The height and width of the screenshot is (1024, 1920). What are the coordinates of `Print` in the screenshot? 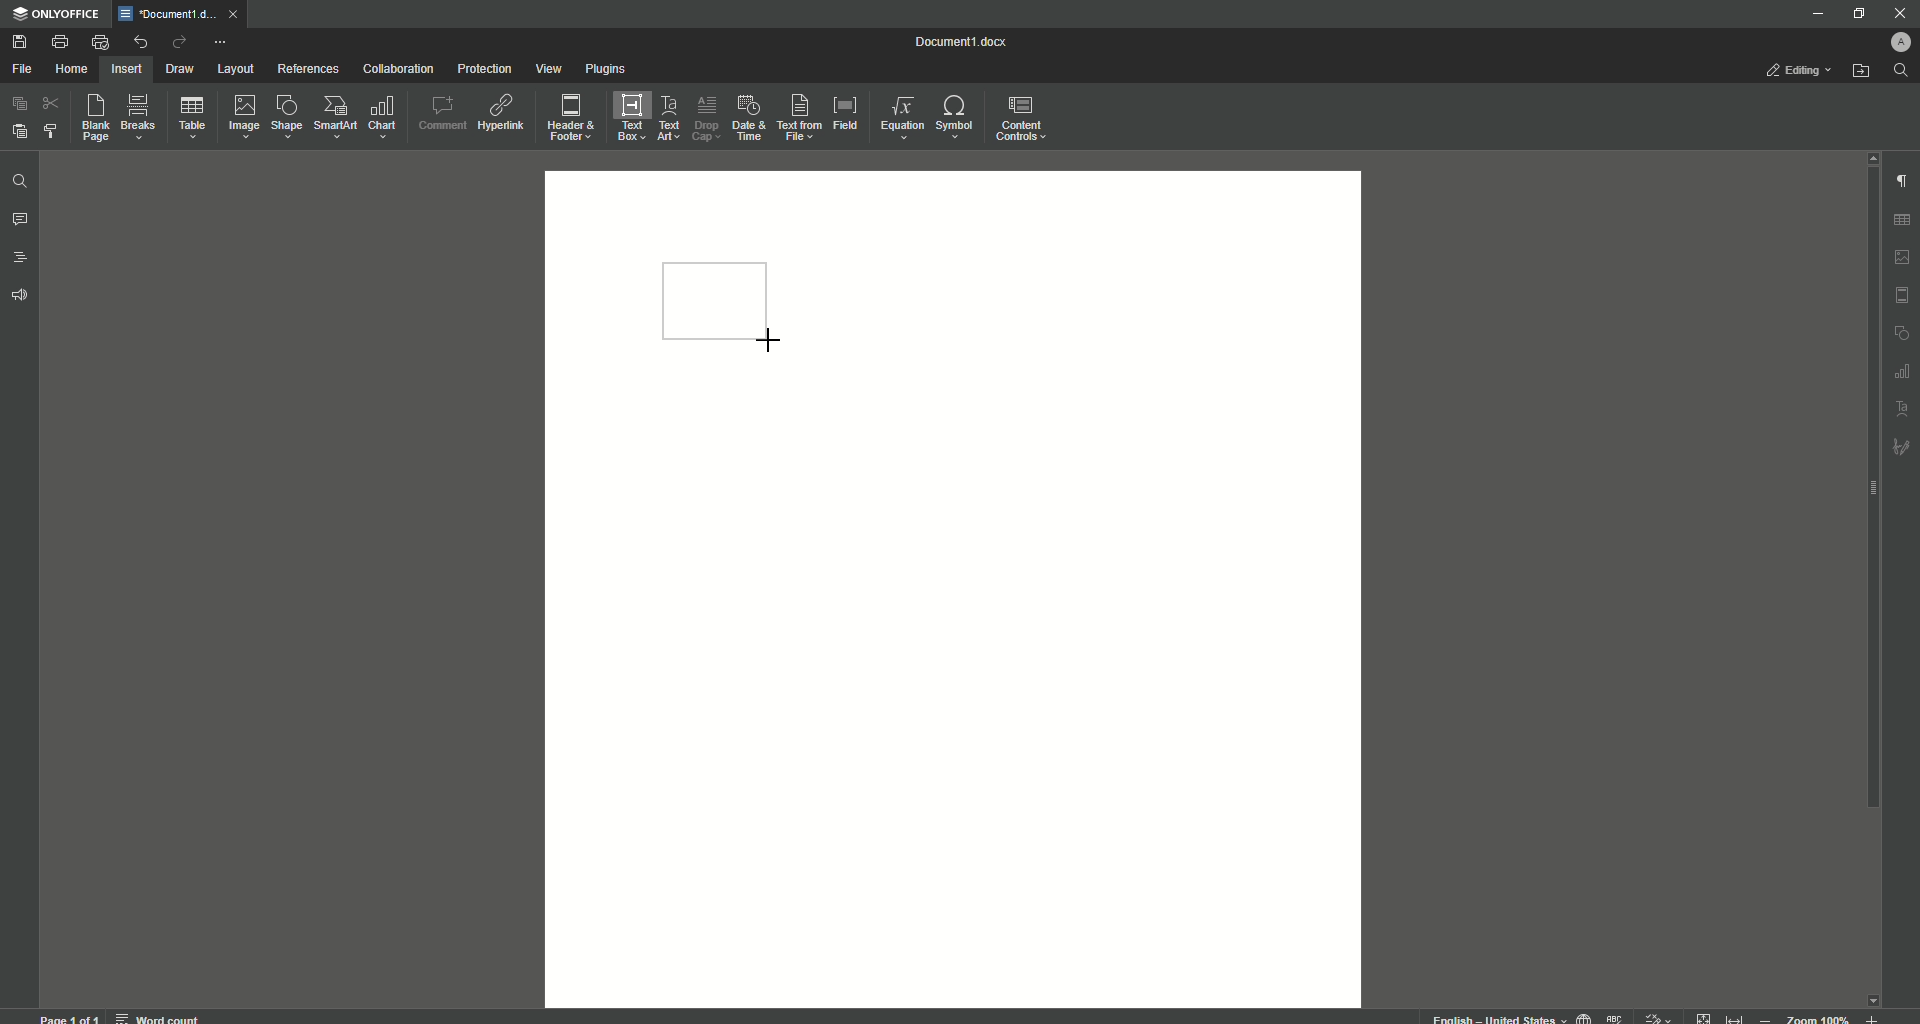 It's located at (59, 42).